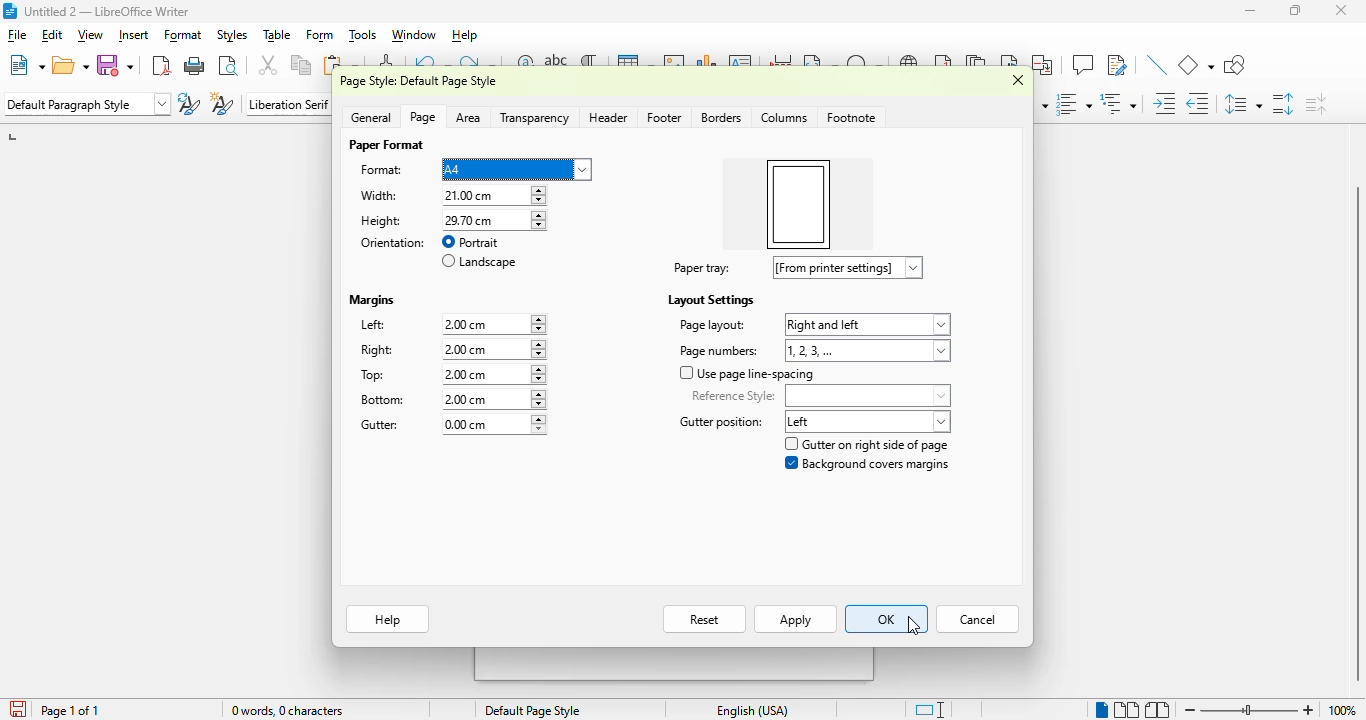 This screenshot has width=1366, height=720. What do you see at coordinates (1117, 65) in the screenshot?
I see `show track changes functions` at bounding box center [1117, 65].